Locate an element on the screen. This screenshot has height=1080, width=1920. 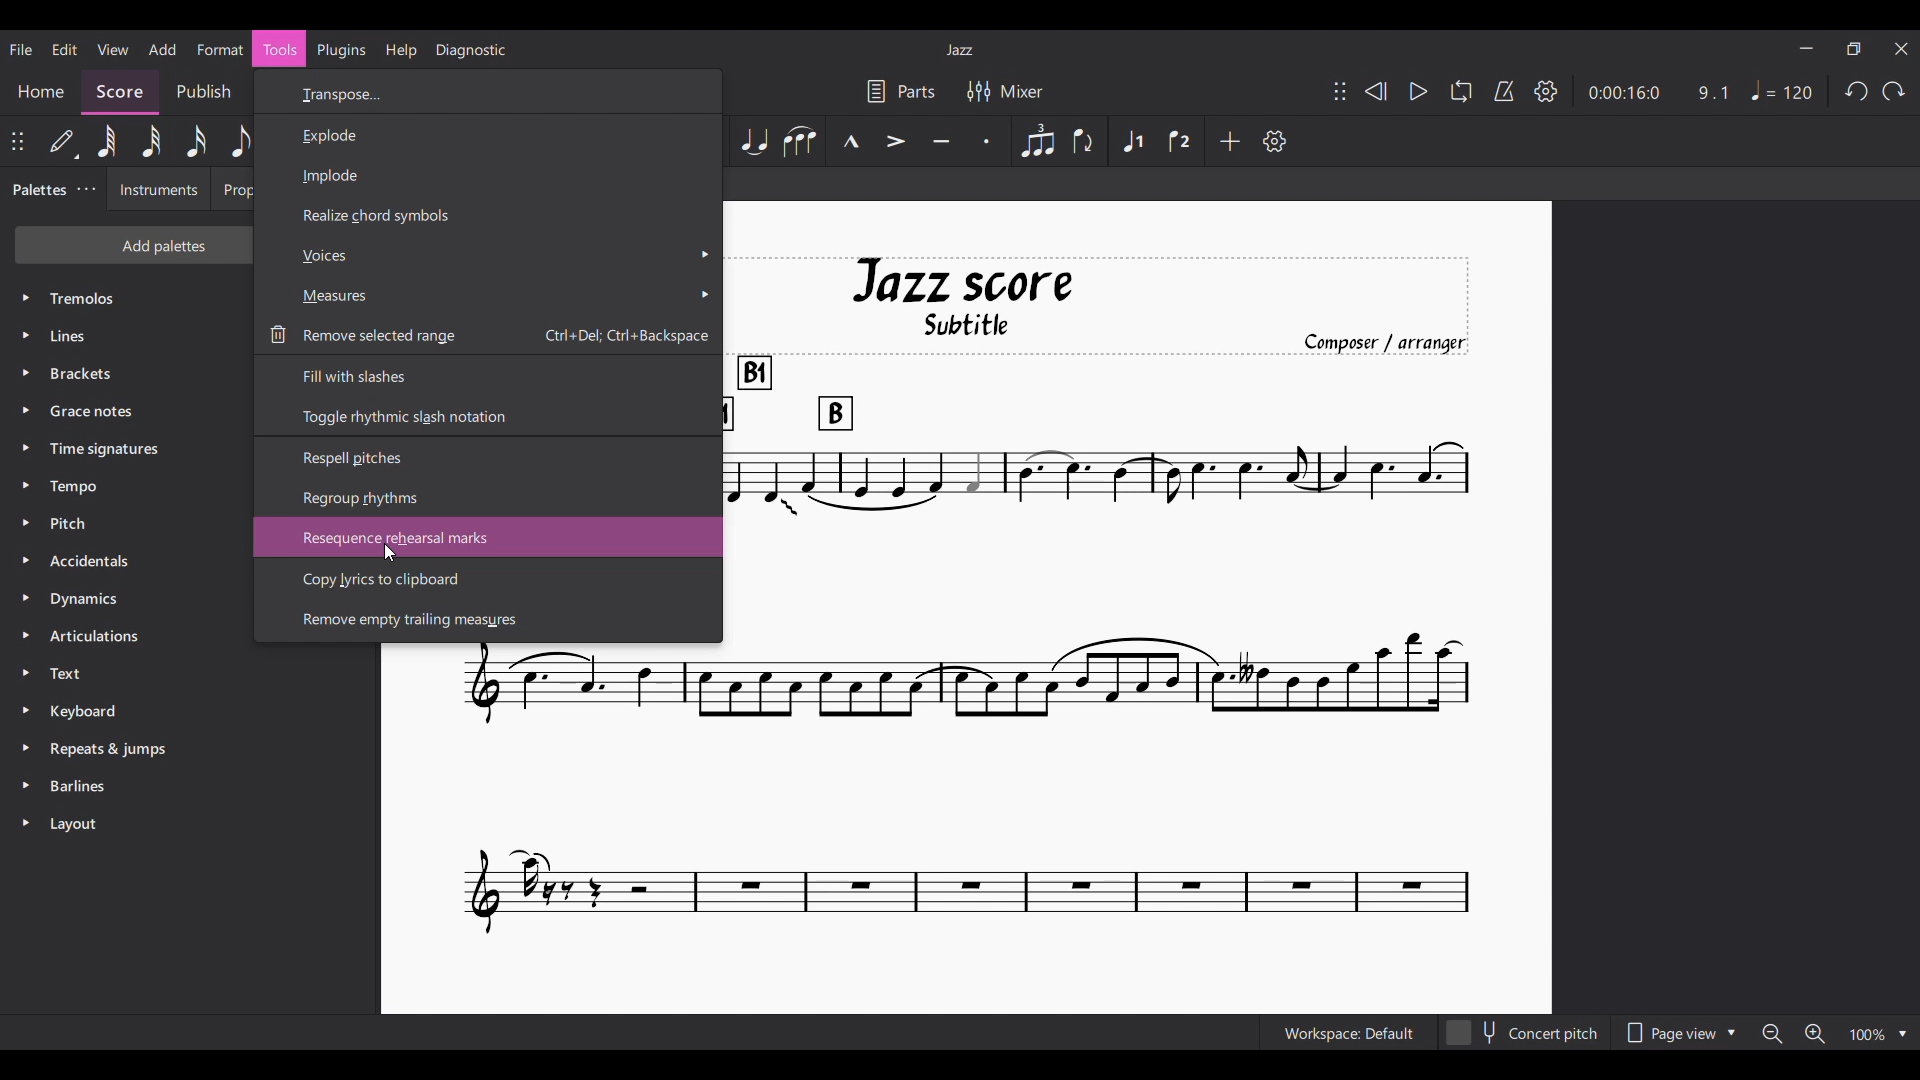
Respell pitches is located at coordinates (489, 457).